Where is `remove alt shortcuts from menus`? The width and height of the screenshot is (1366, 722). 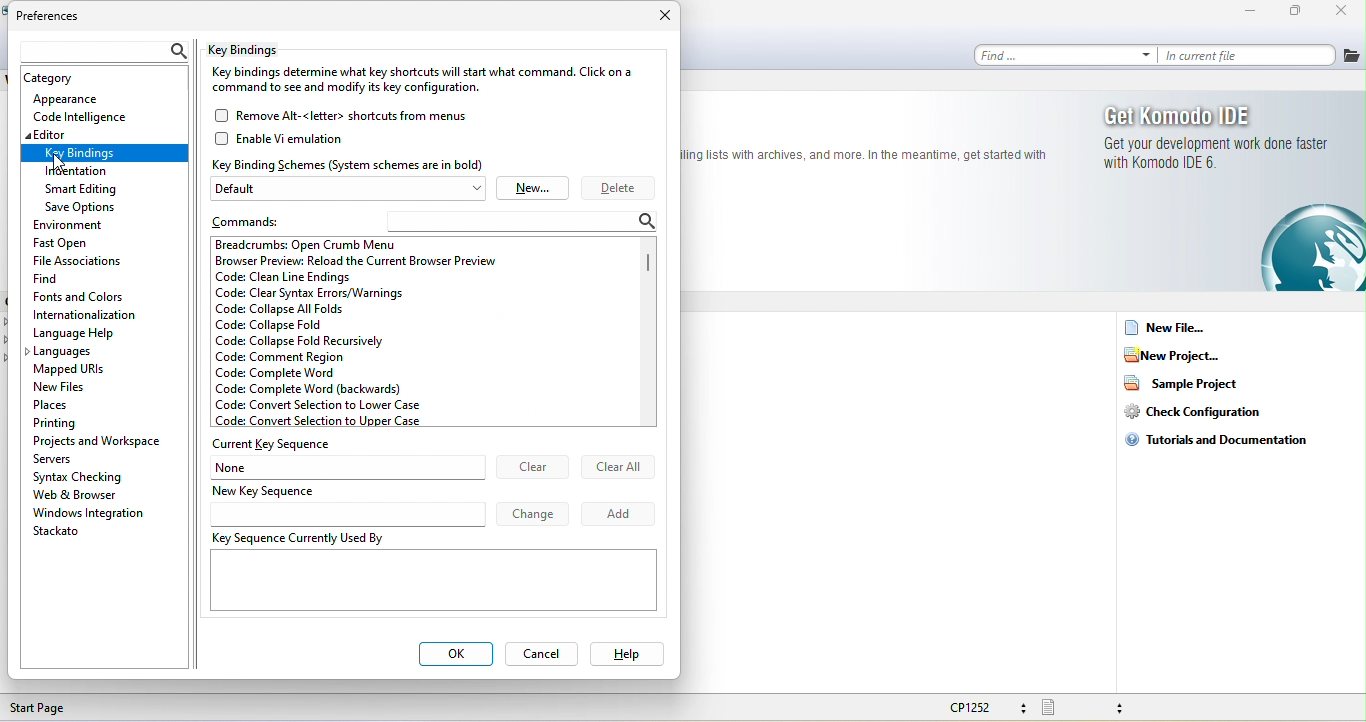
remove alt shortcuts from menus is located at coordinates (354, 115).